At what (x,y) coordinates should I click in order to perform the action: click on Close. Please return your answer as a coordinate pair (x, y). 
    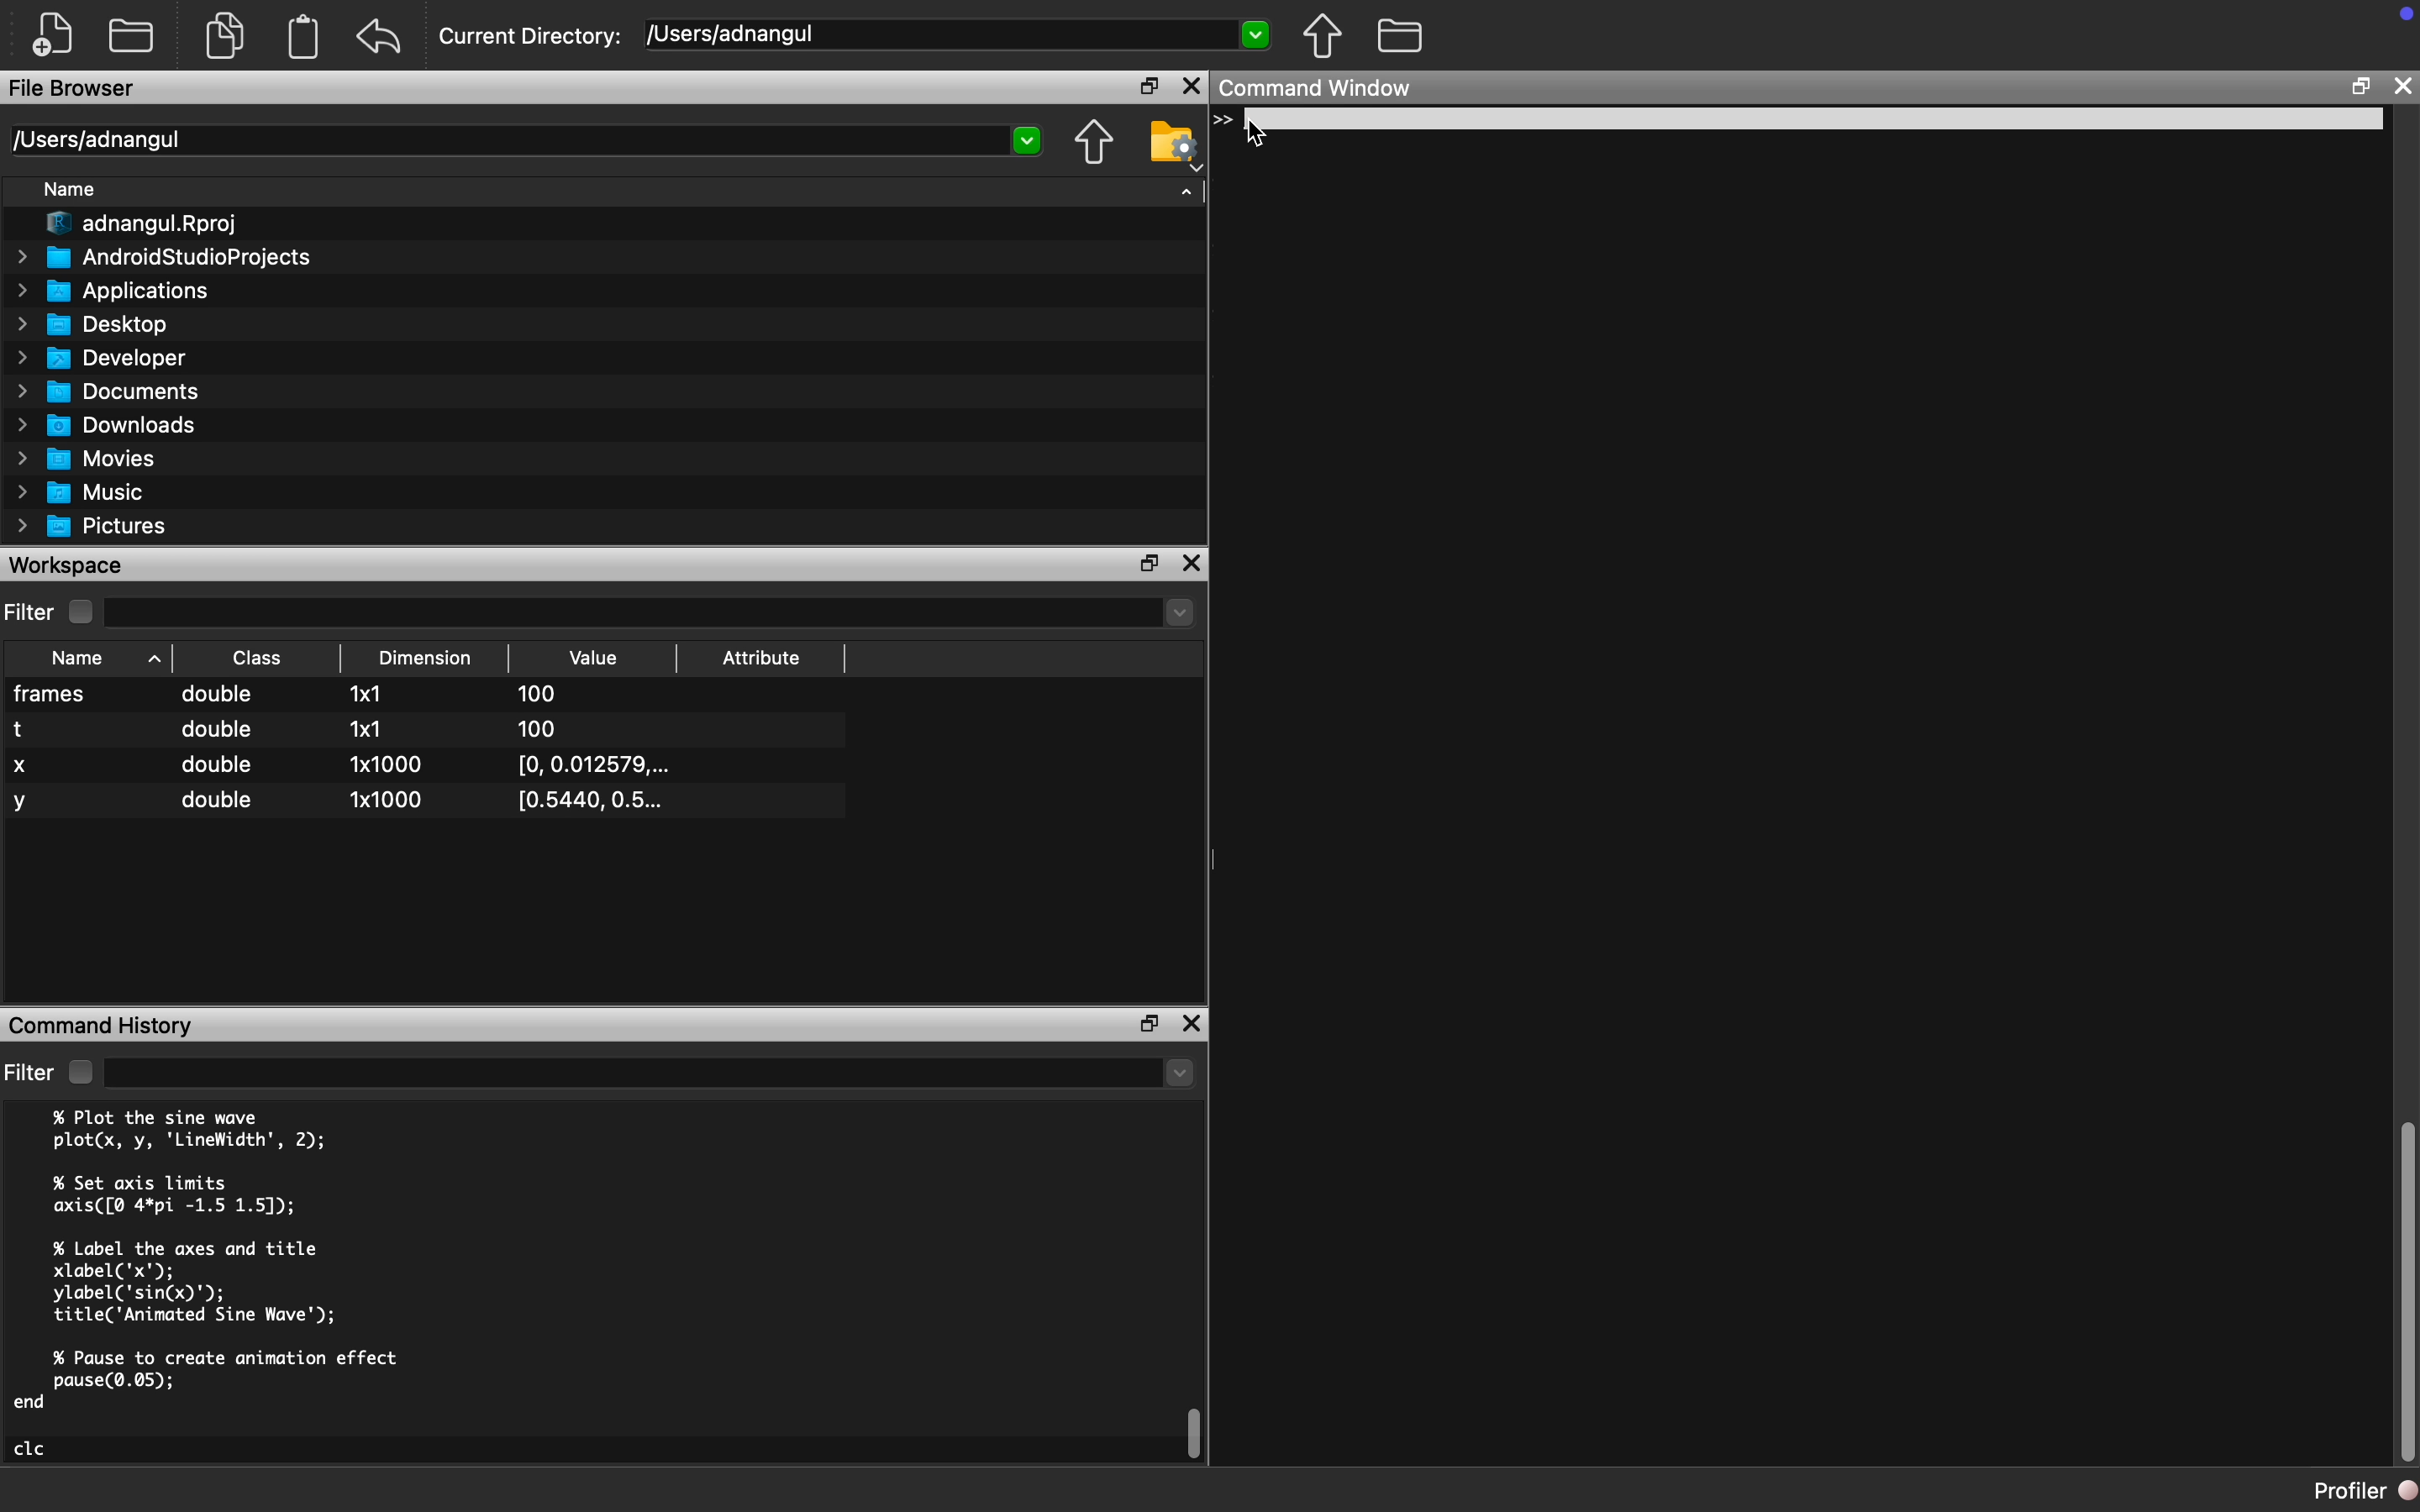
    Looking at the image, I should click on (2398, 89).